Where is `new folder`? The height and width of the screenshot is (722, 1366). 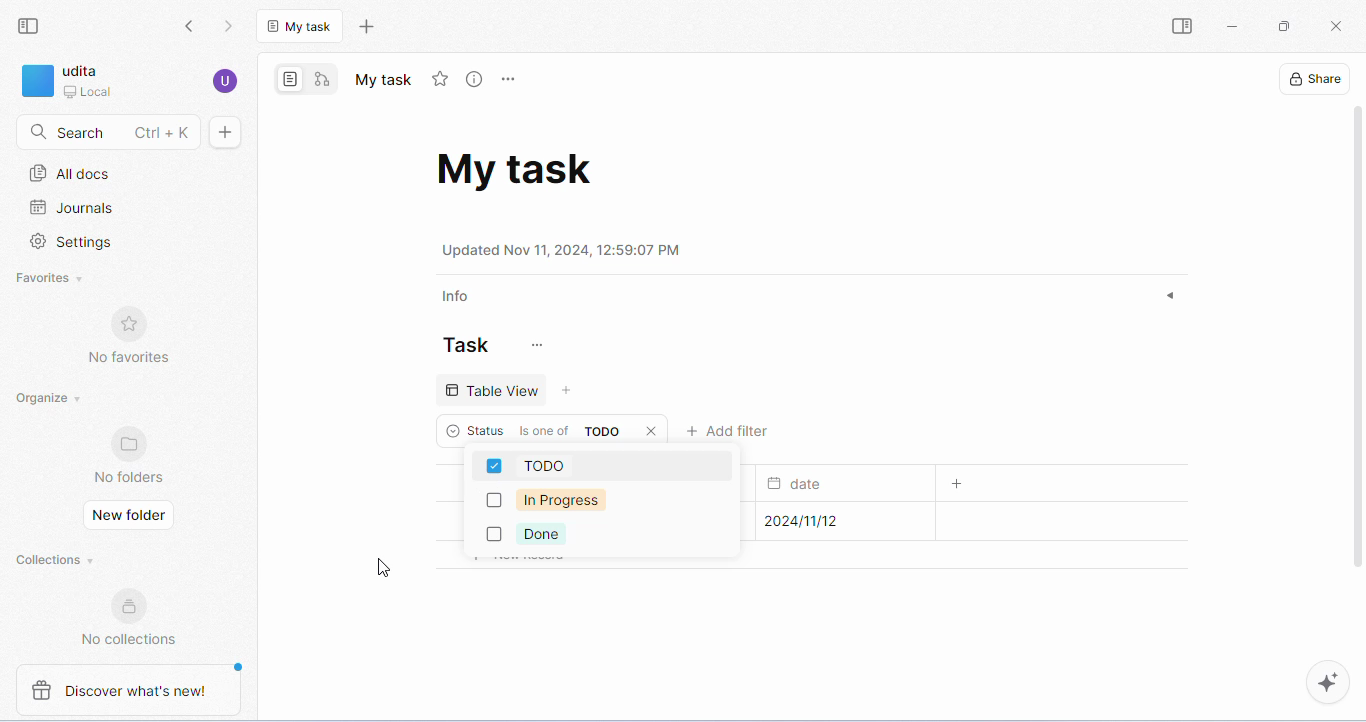 new folder is located at coordinates (128, 514).